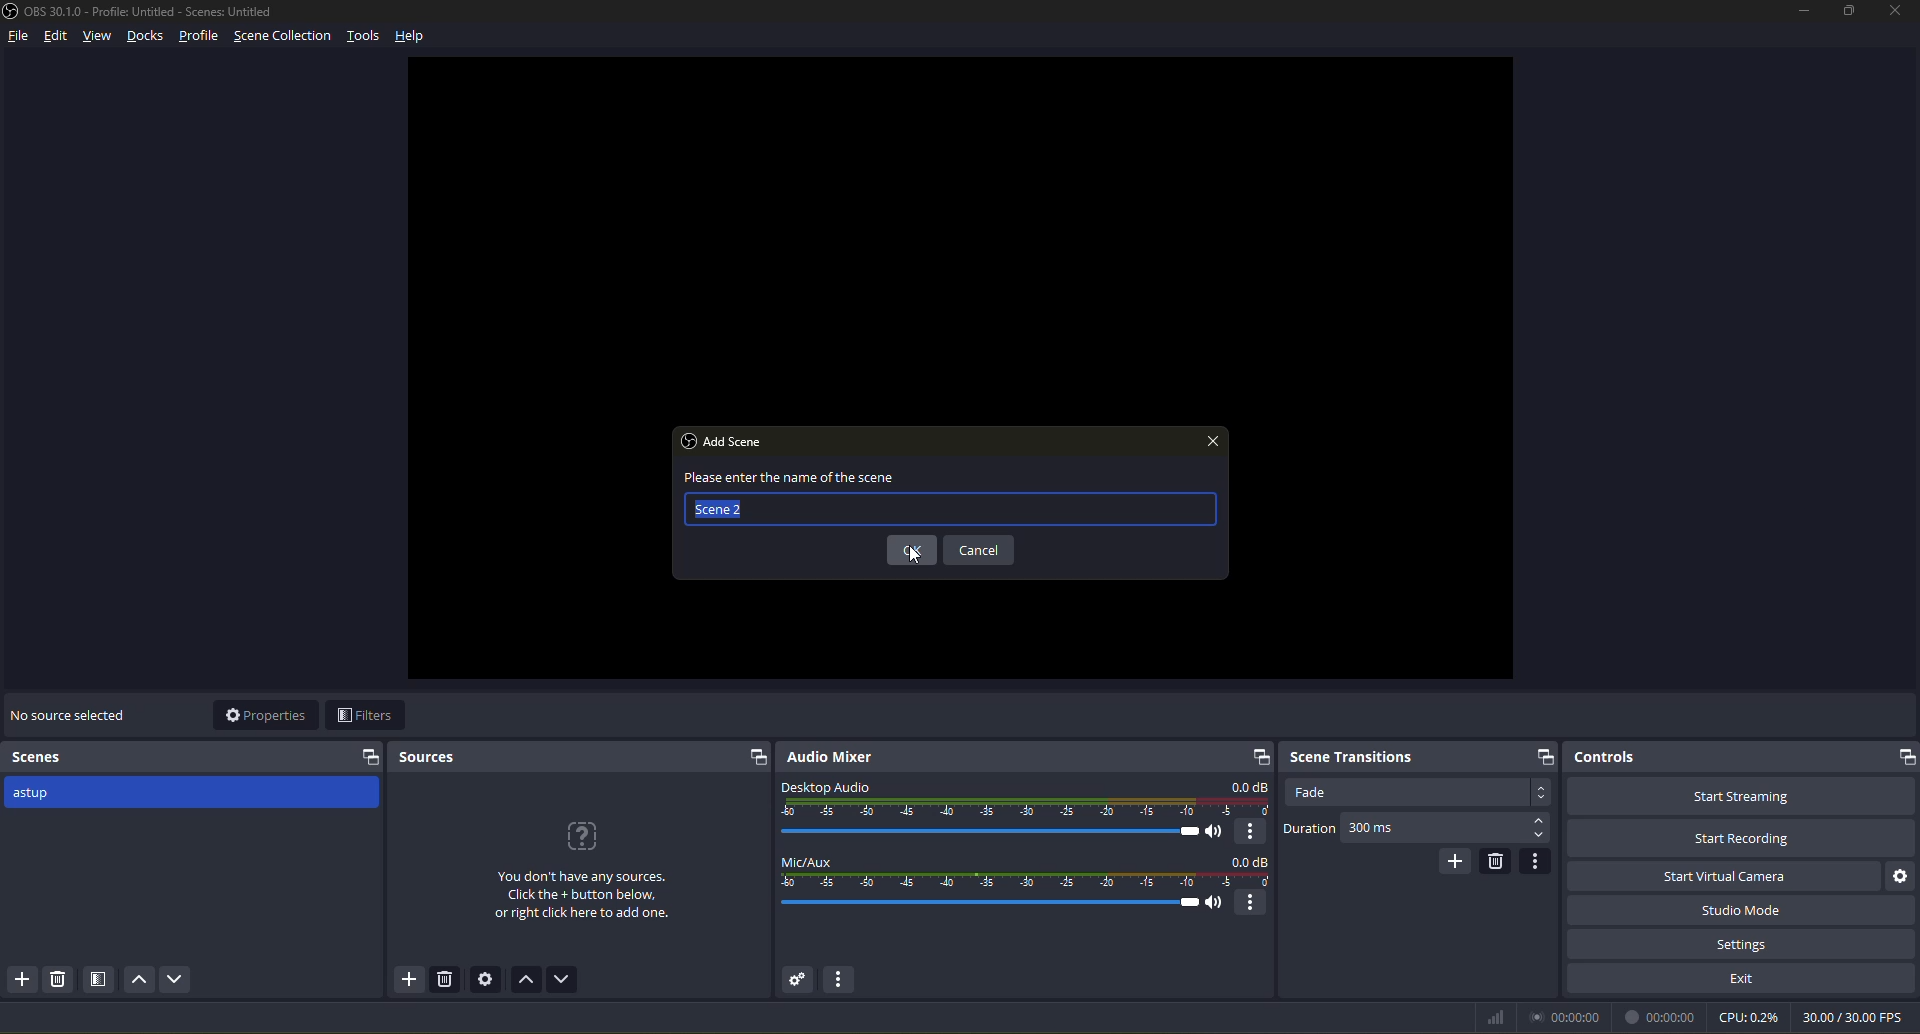 This screenshot has width=1920, height=1034. What do you see at coordinates (200, 37) in the screenshot?
I see `profile` at bounding box center [200, 37].